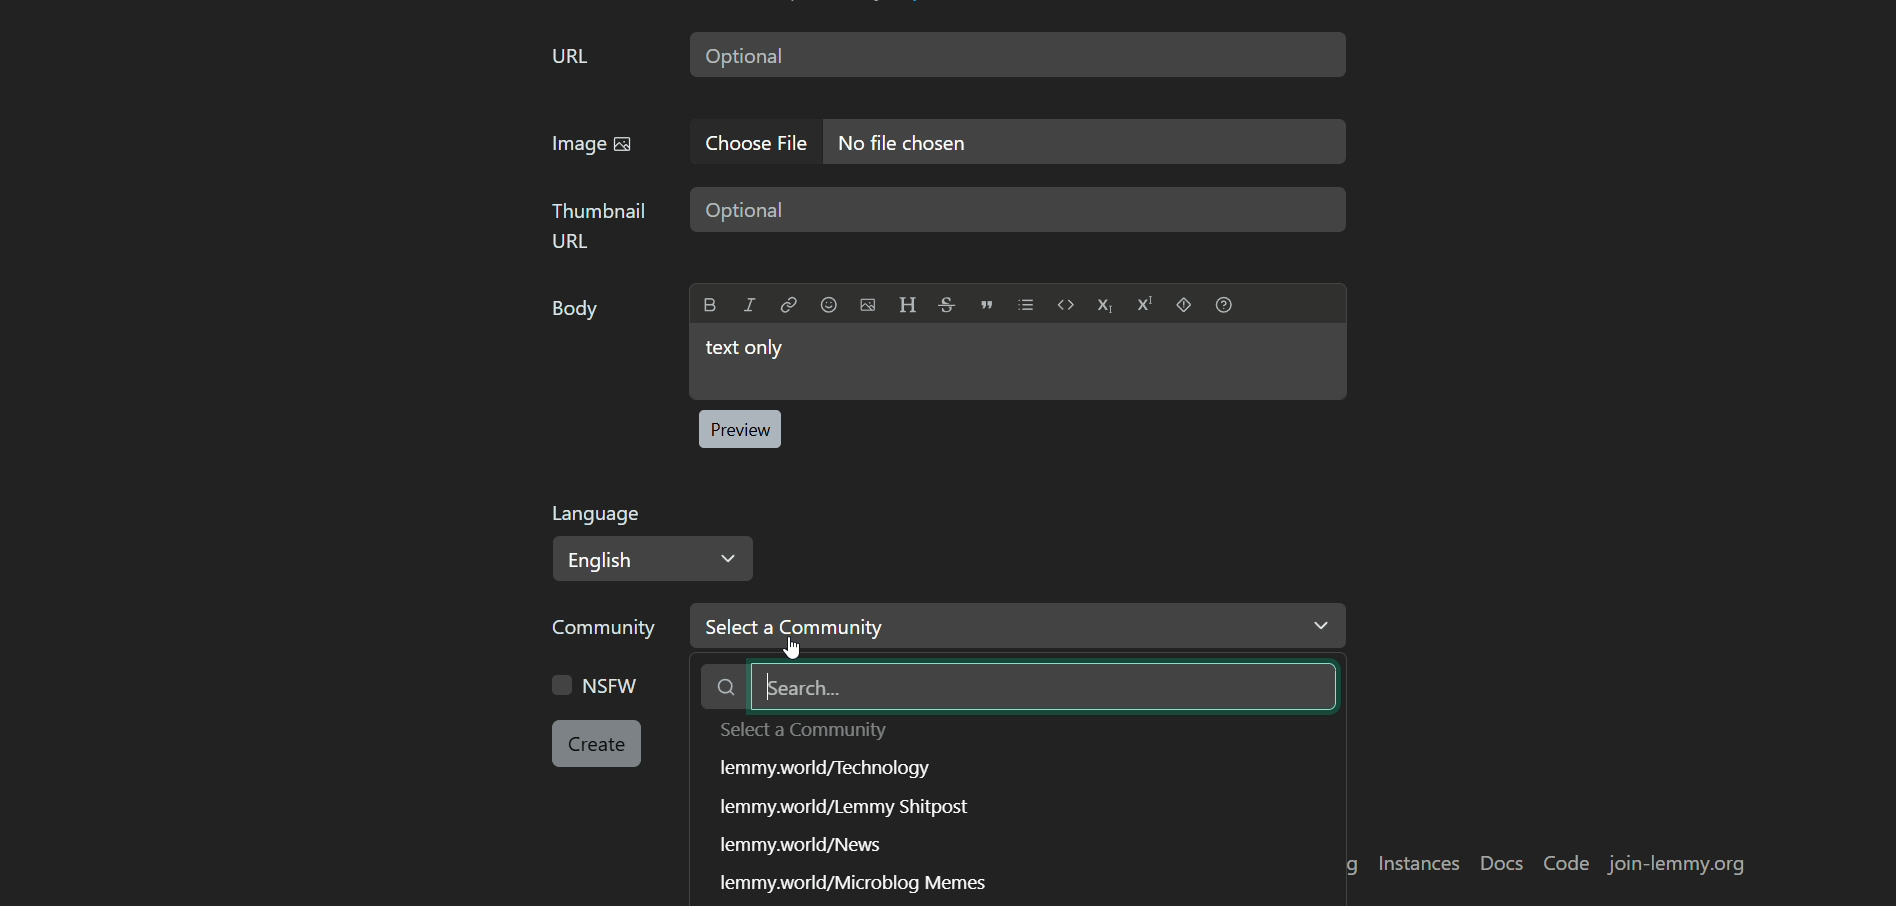  What do you see at coordinates (578, 313) in the screenshot?
I see `Body` at bounding box center [578, 313].